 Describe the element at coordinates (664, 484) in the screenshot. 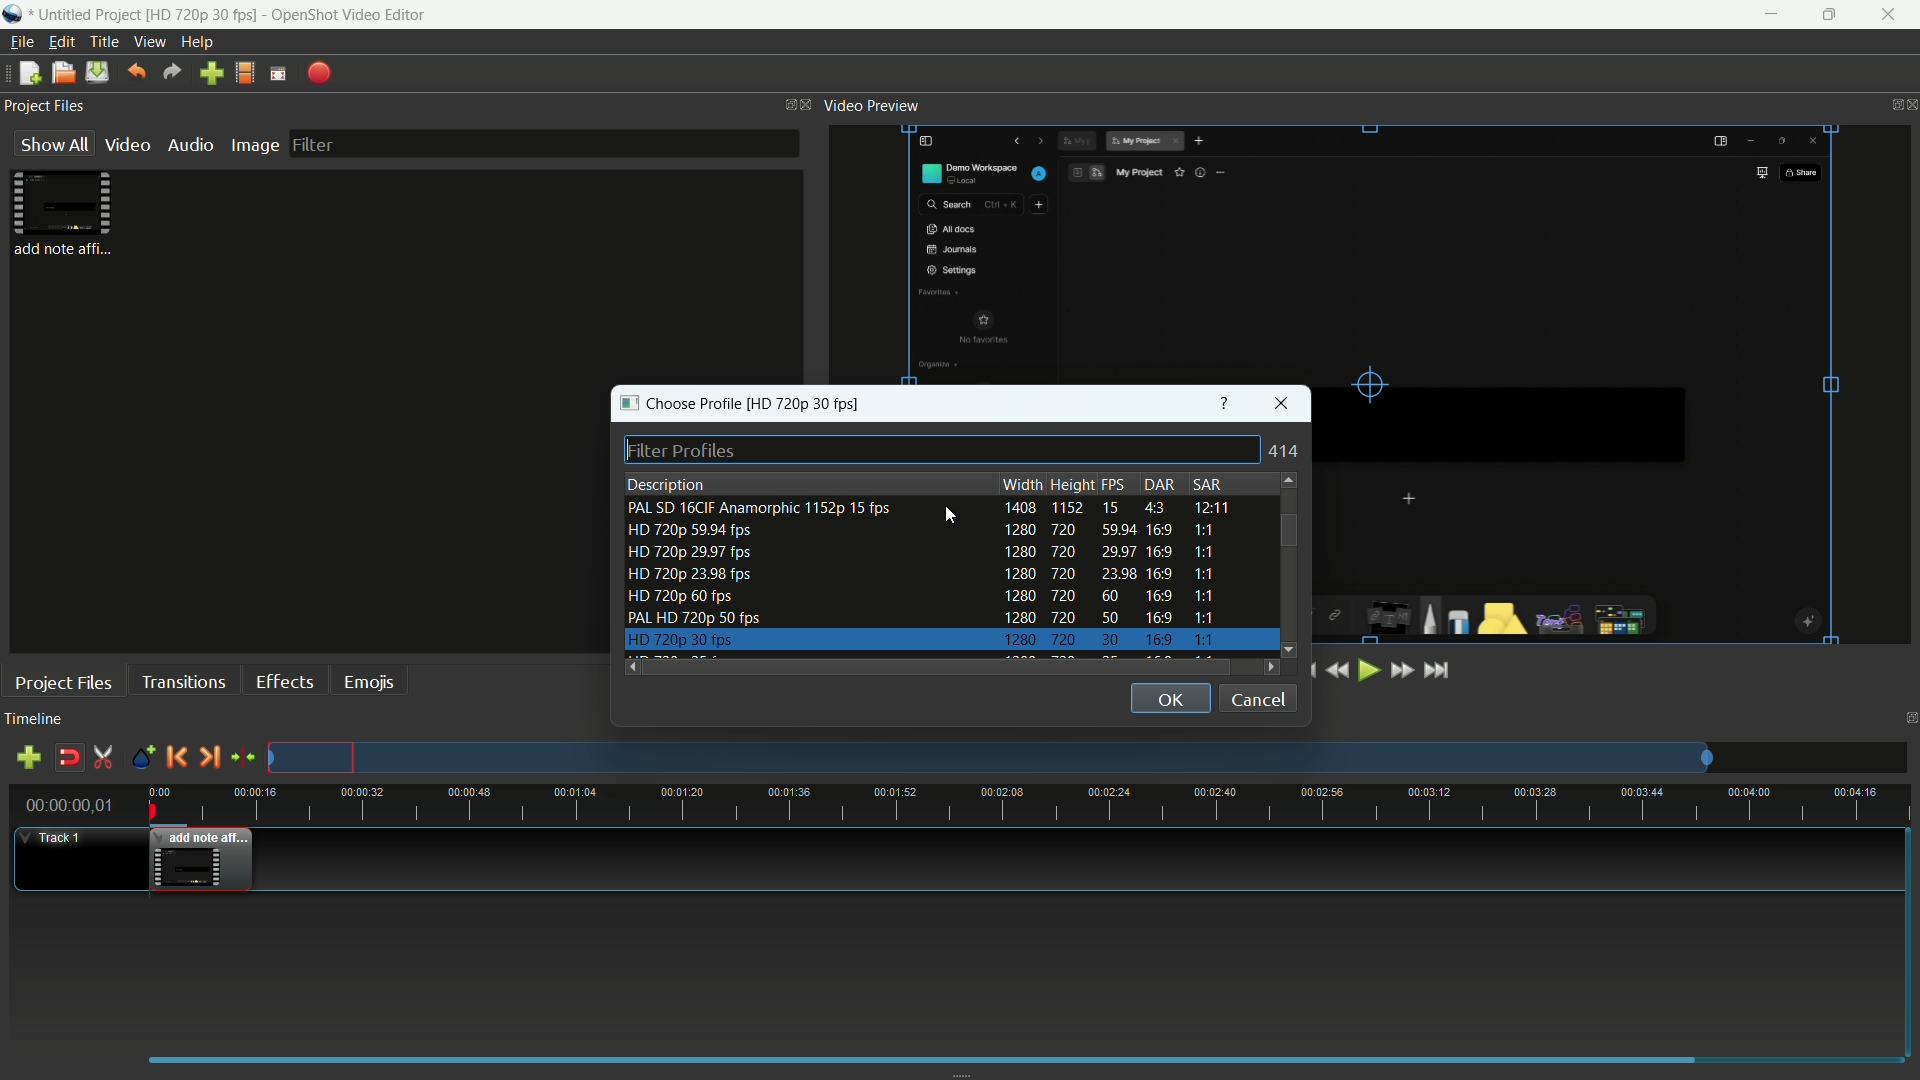

I see `description` at that location.